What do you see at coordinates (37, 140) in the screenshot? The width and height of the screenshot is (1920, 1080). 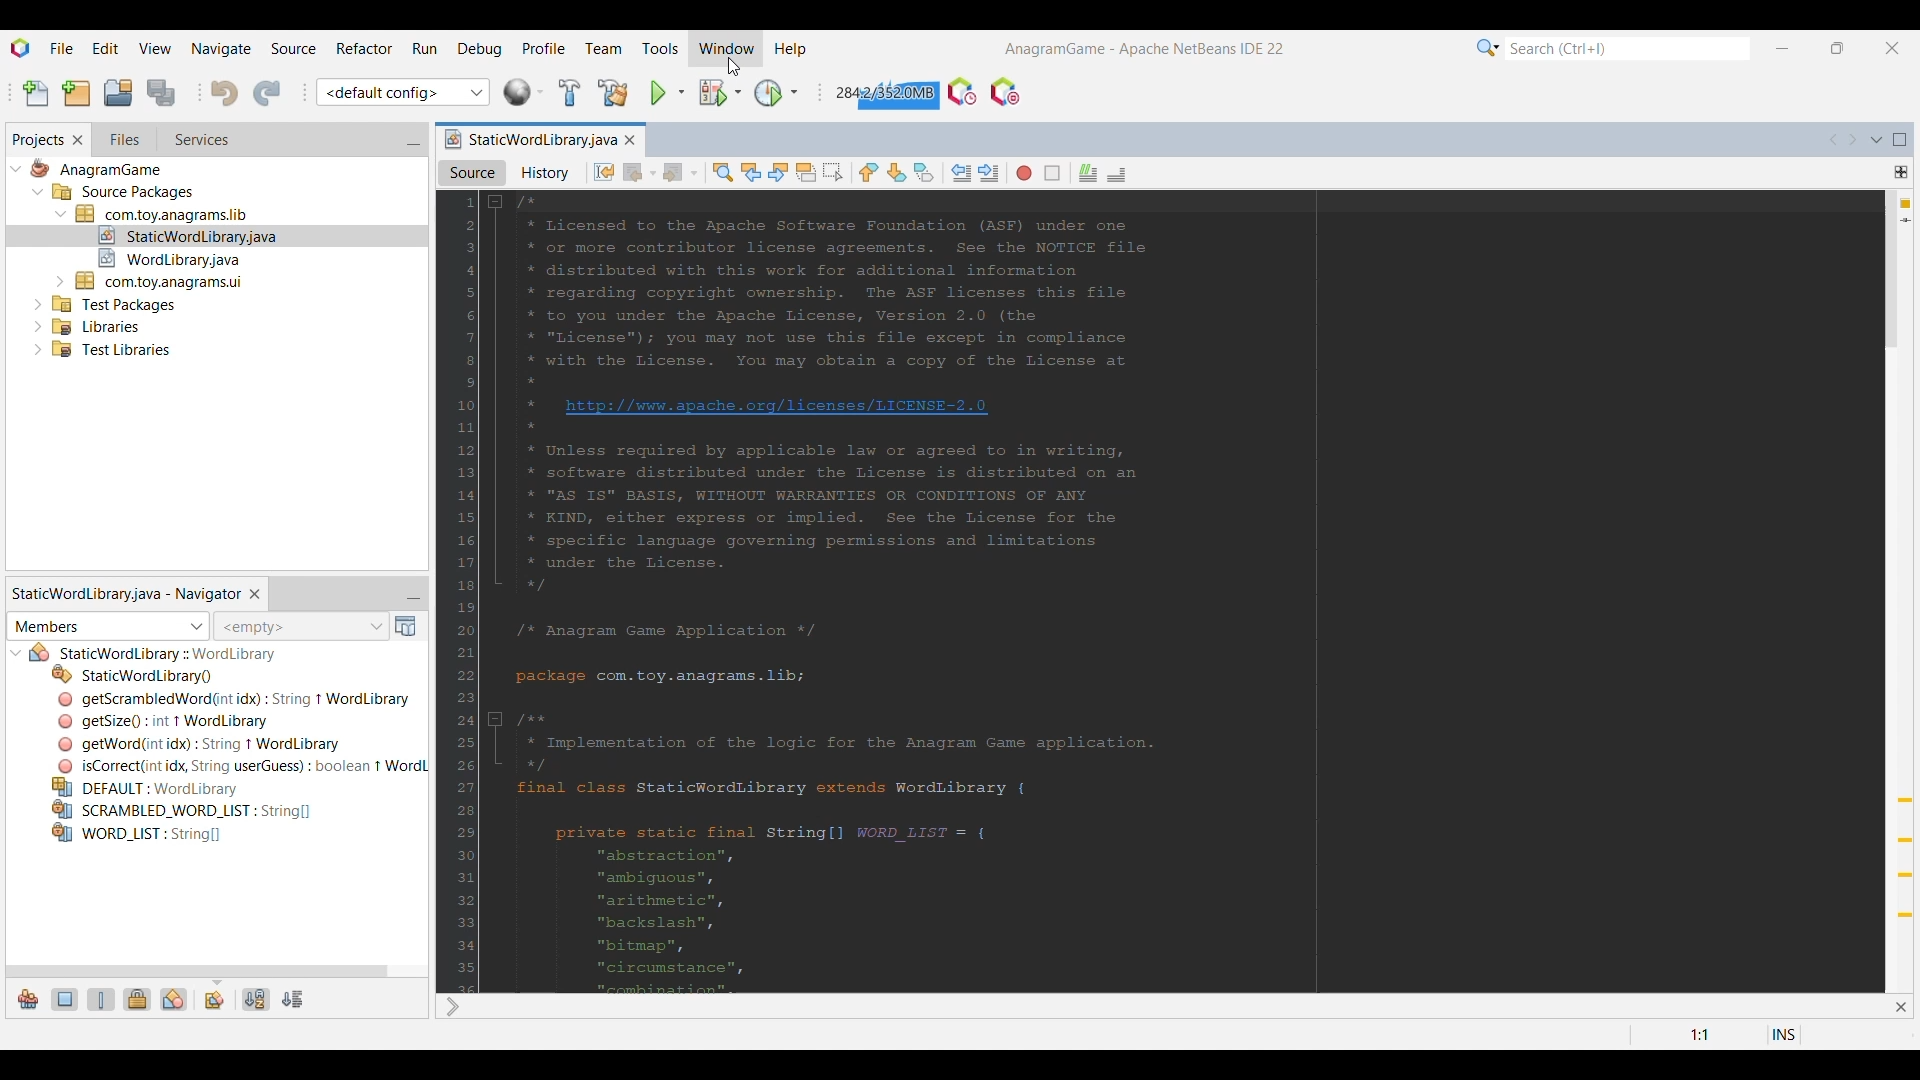 I see `Current selection` at bounding box center [37, 140].